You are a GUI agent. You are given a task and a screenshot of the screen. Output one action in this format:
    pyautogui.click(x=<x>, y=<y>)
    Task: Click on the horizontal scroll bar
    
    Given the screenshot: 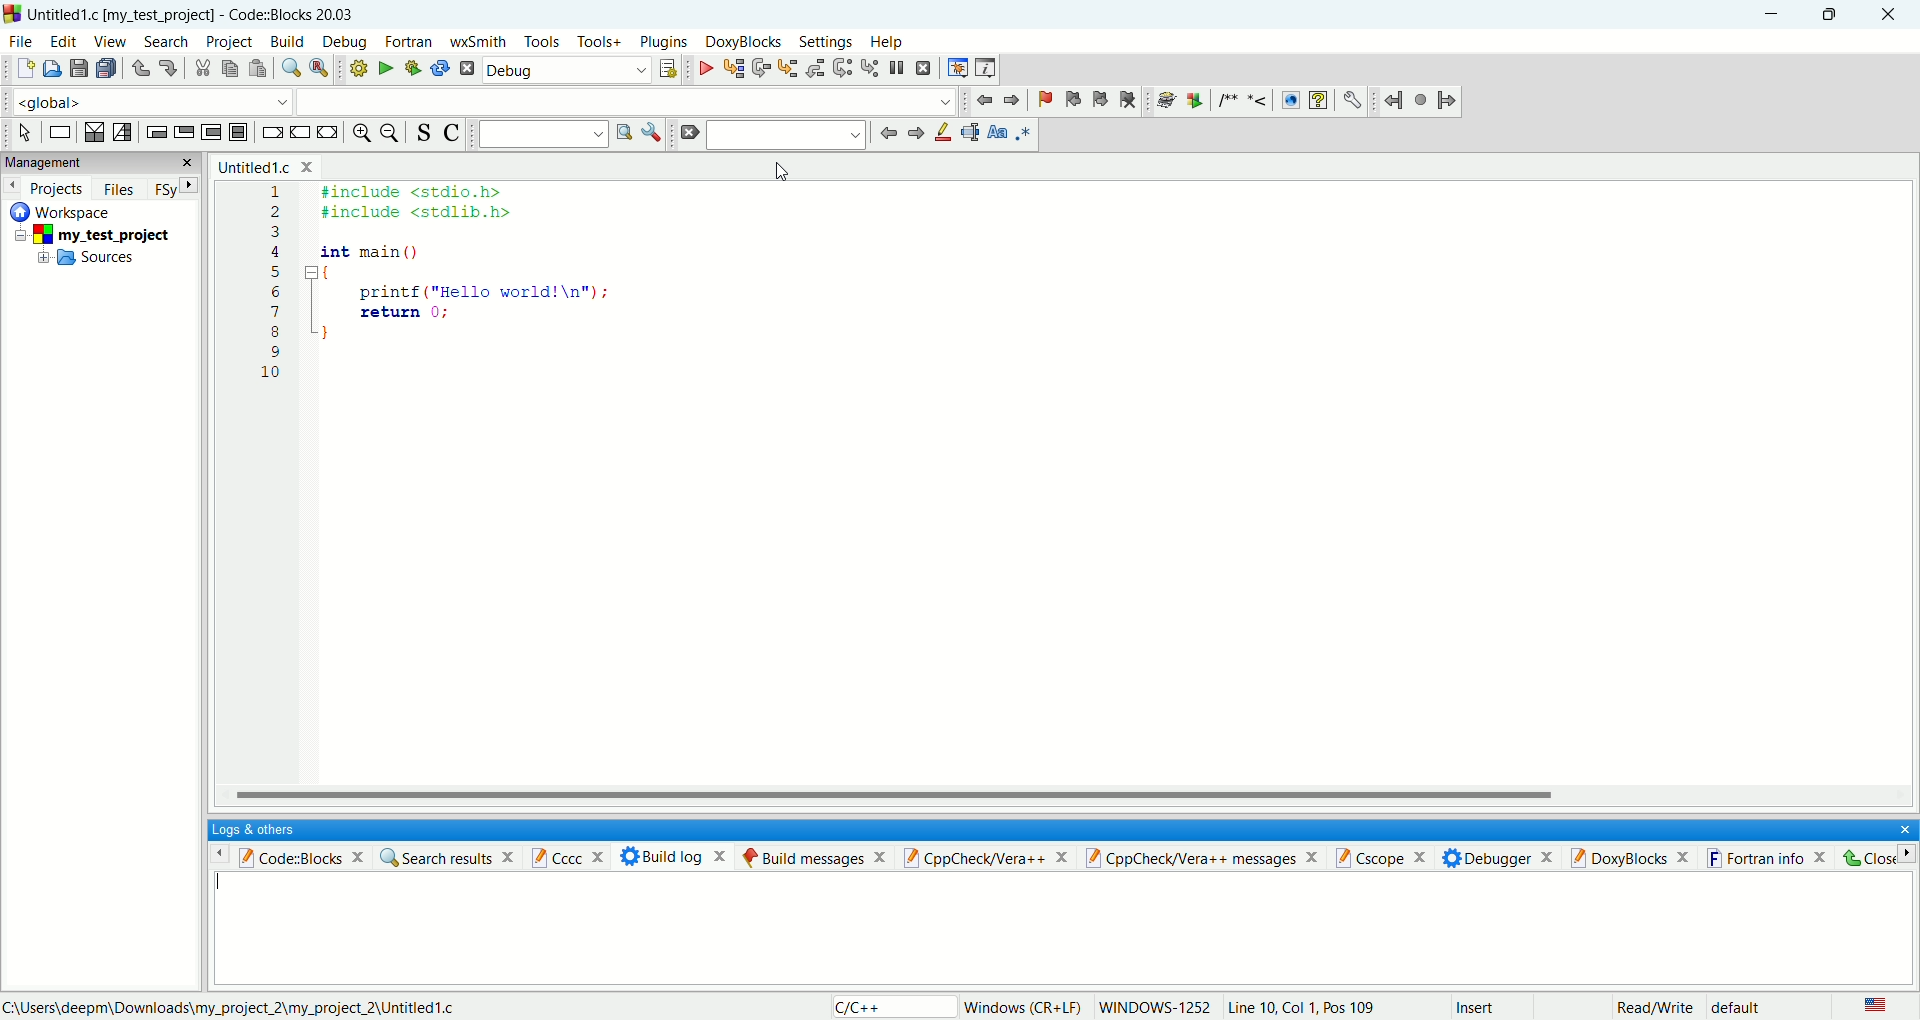 What is the action you would take?
    pyautogui.click(x=1066, y=795)
    